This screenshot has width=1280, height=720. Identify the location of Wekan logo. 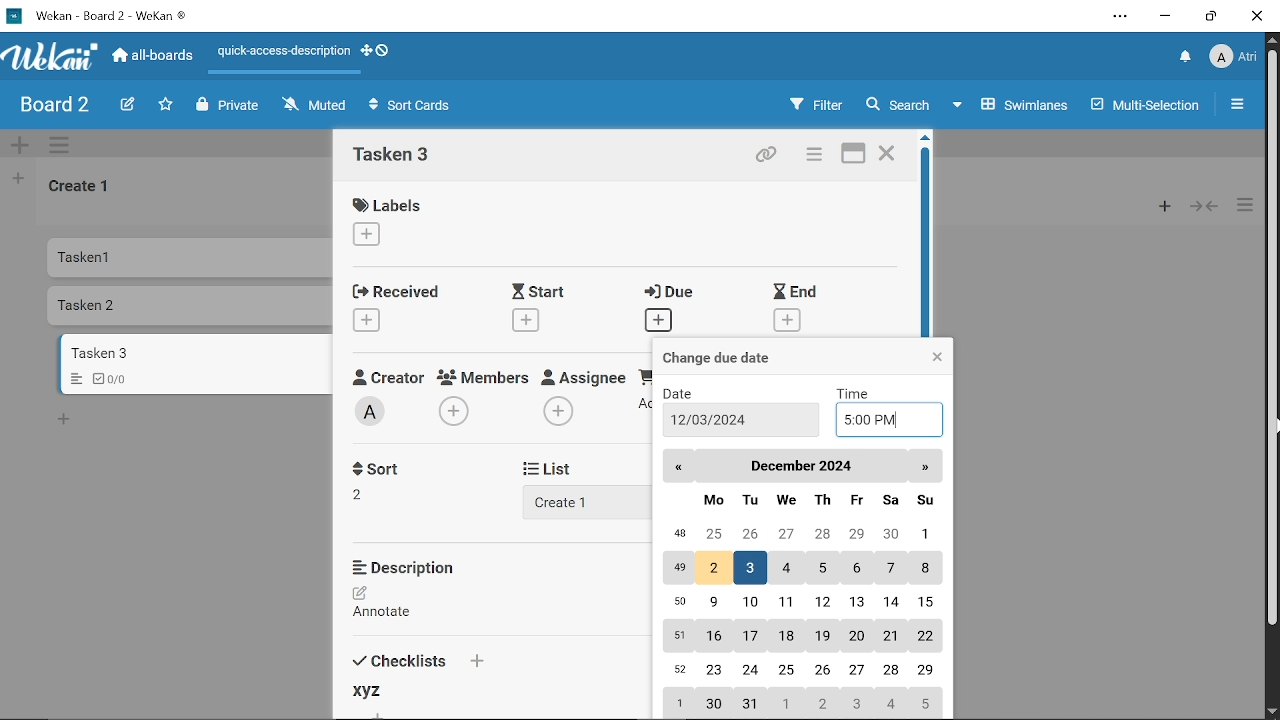
(50, 57).